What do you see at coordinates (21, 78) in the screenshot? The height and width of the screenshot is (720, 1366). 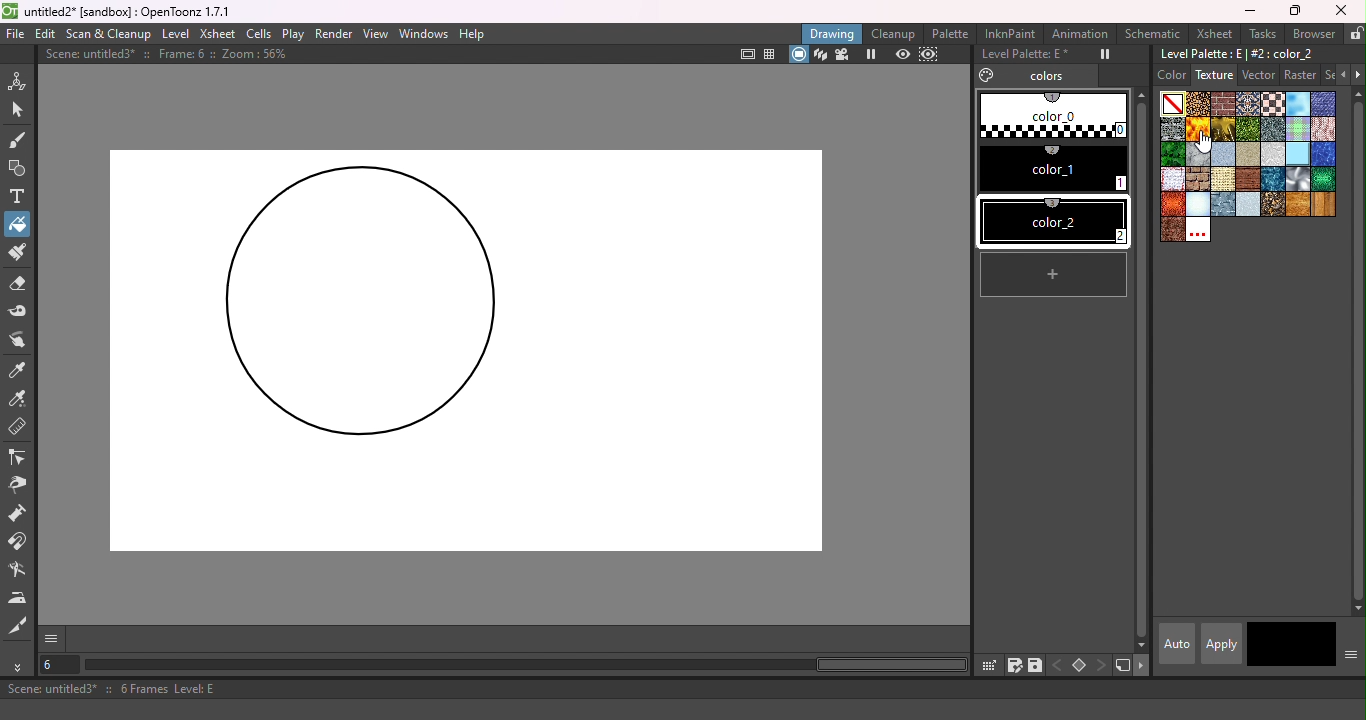 I see `Animate tool` at bounding box center [21, 78].